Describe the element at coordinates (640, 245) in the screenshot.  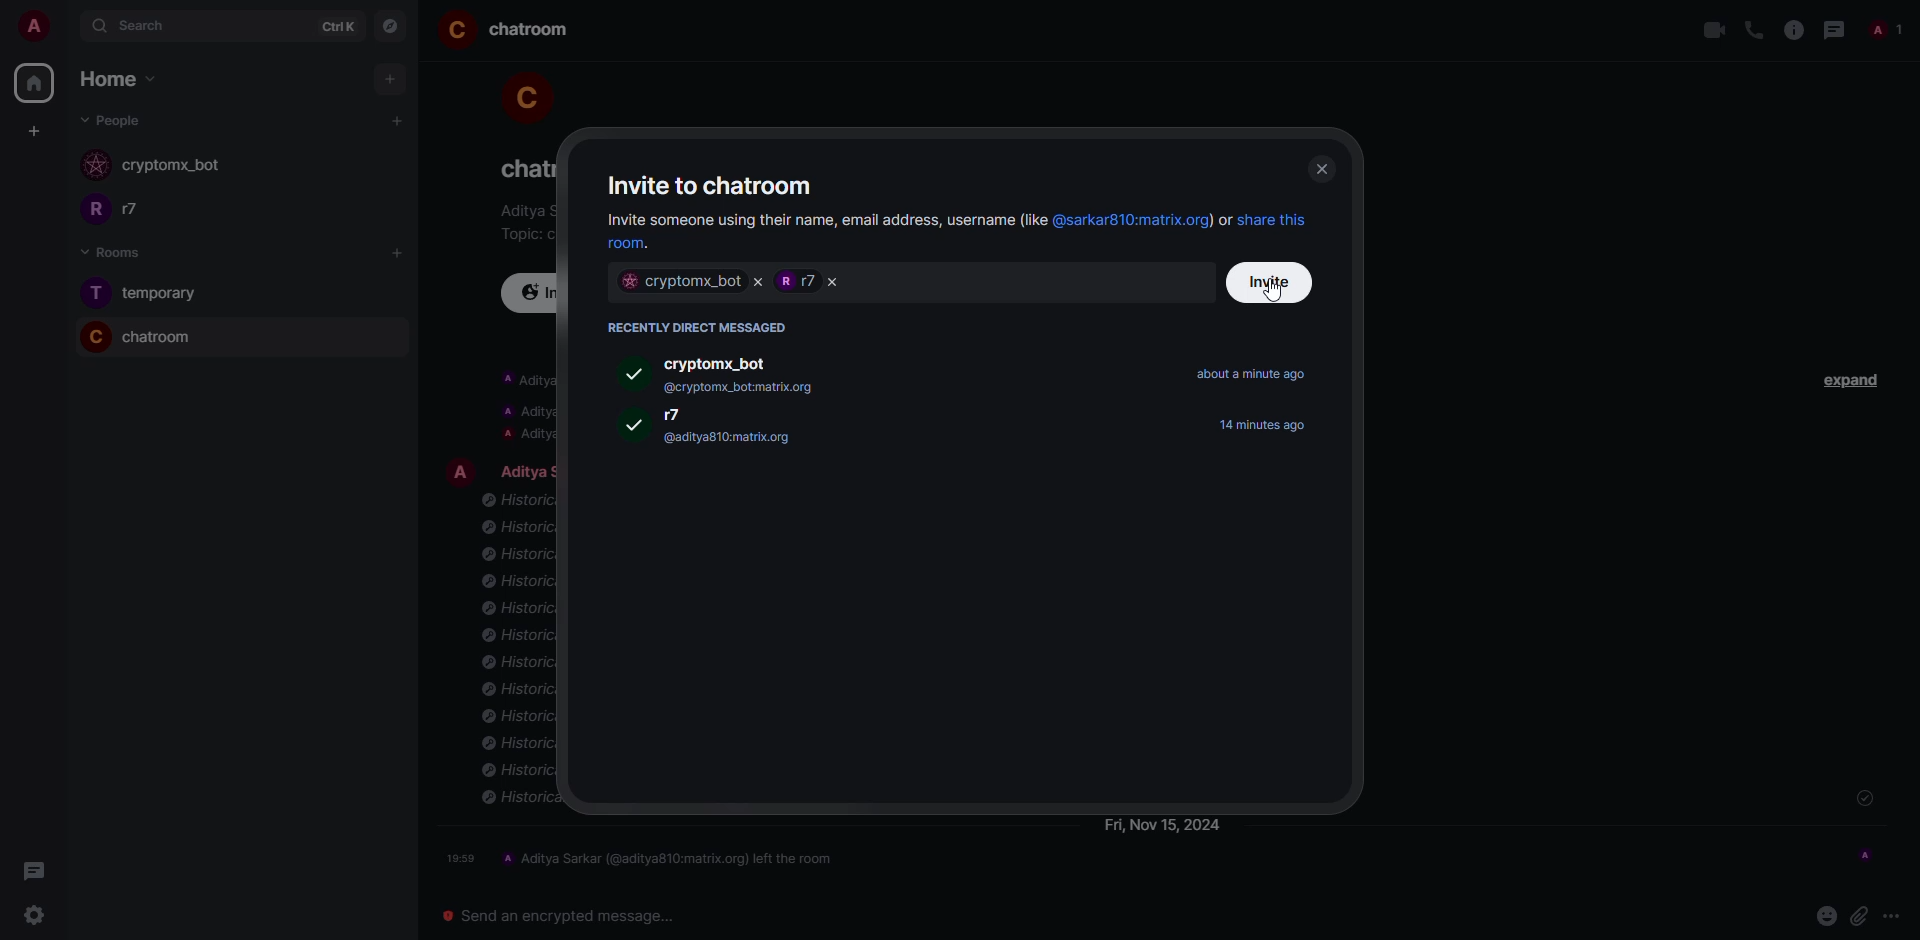
I see `hyperlink` at that location.